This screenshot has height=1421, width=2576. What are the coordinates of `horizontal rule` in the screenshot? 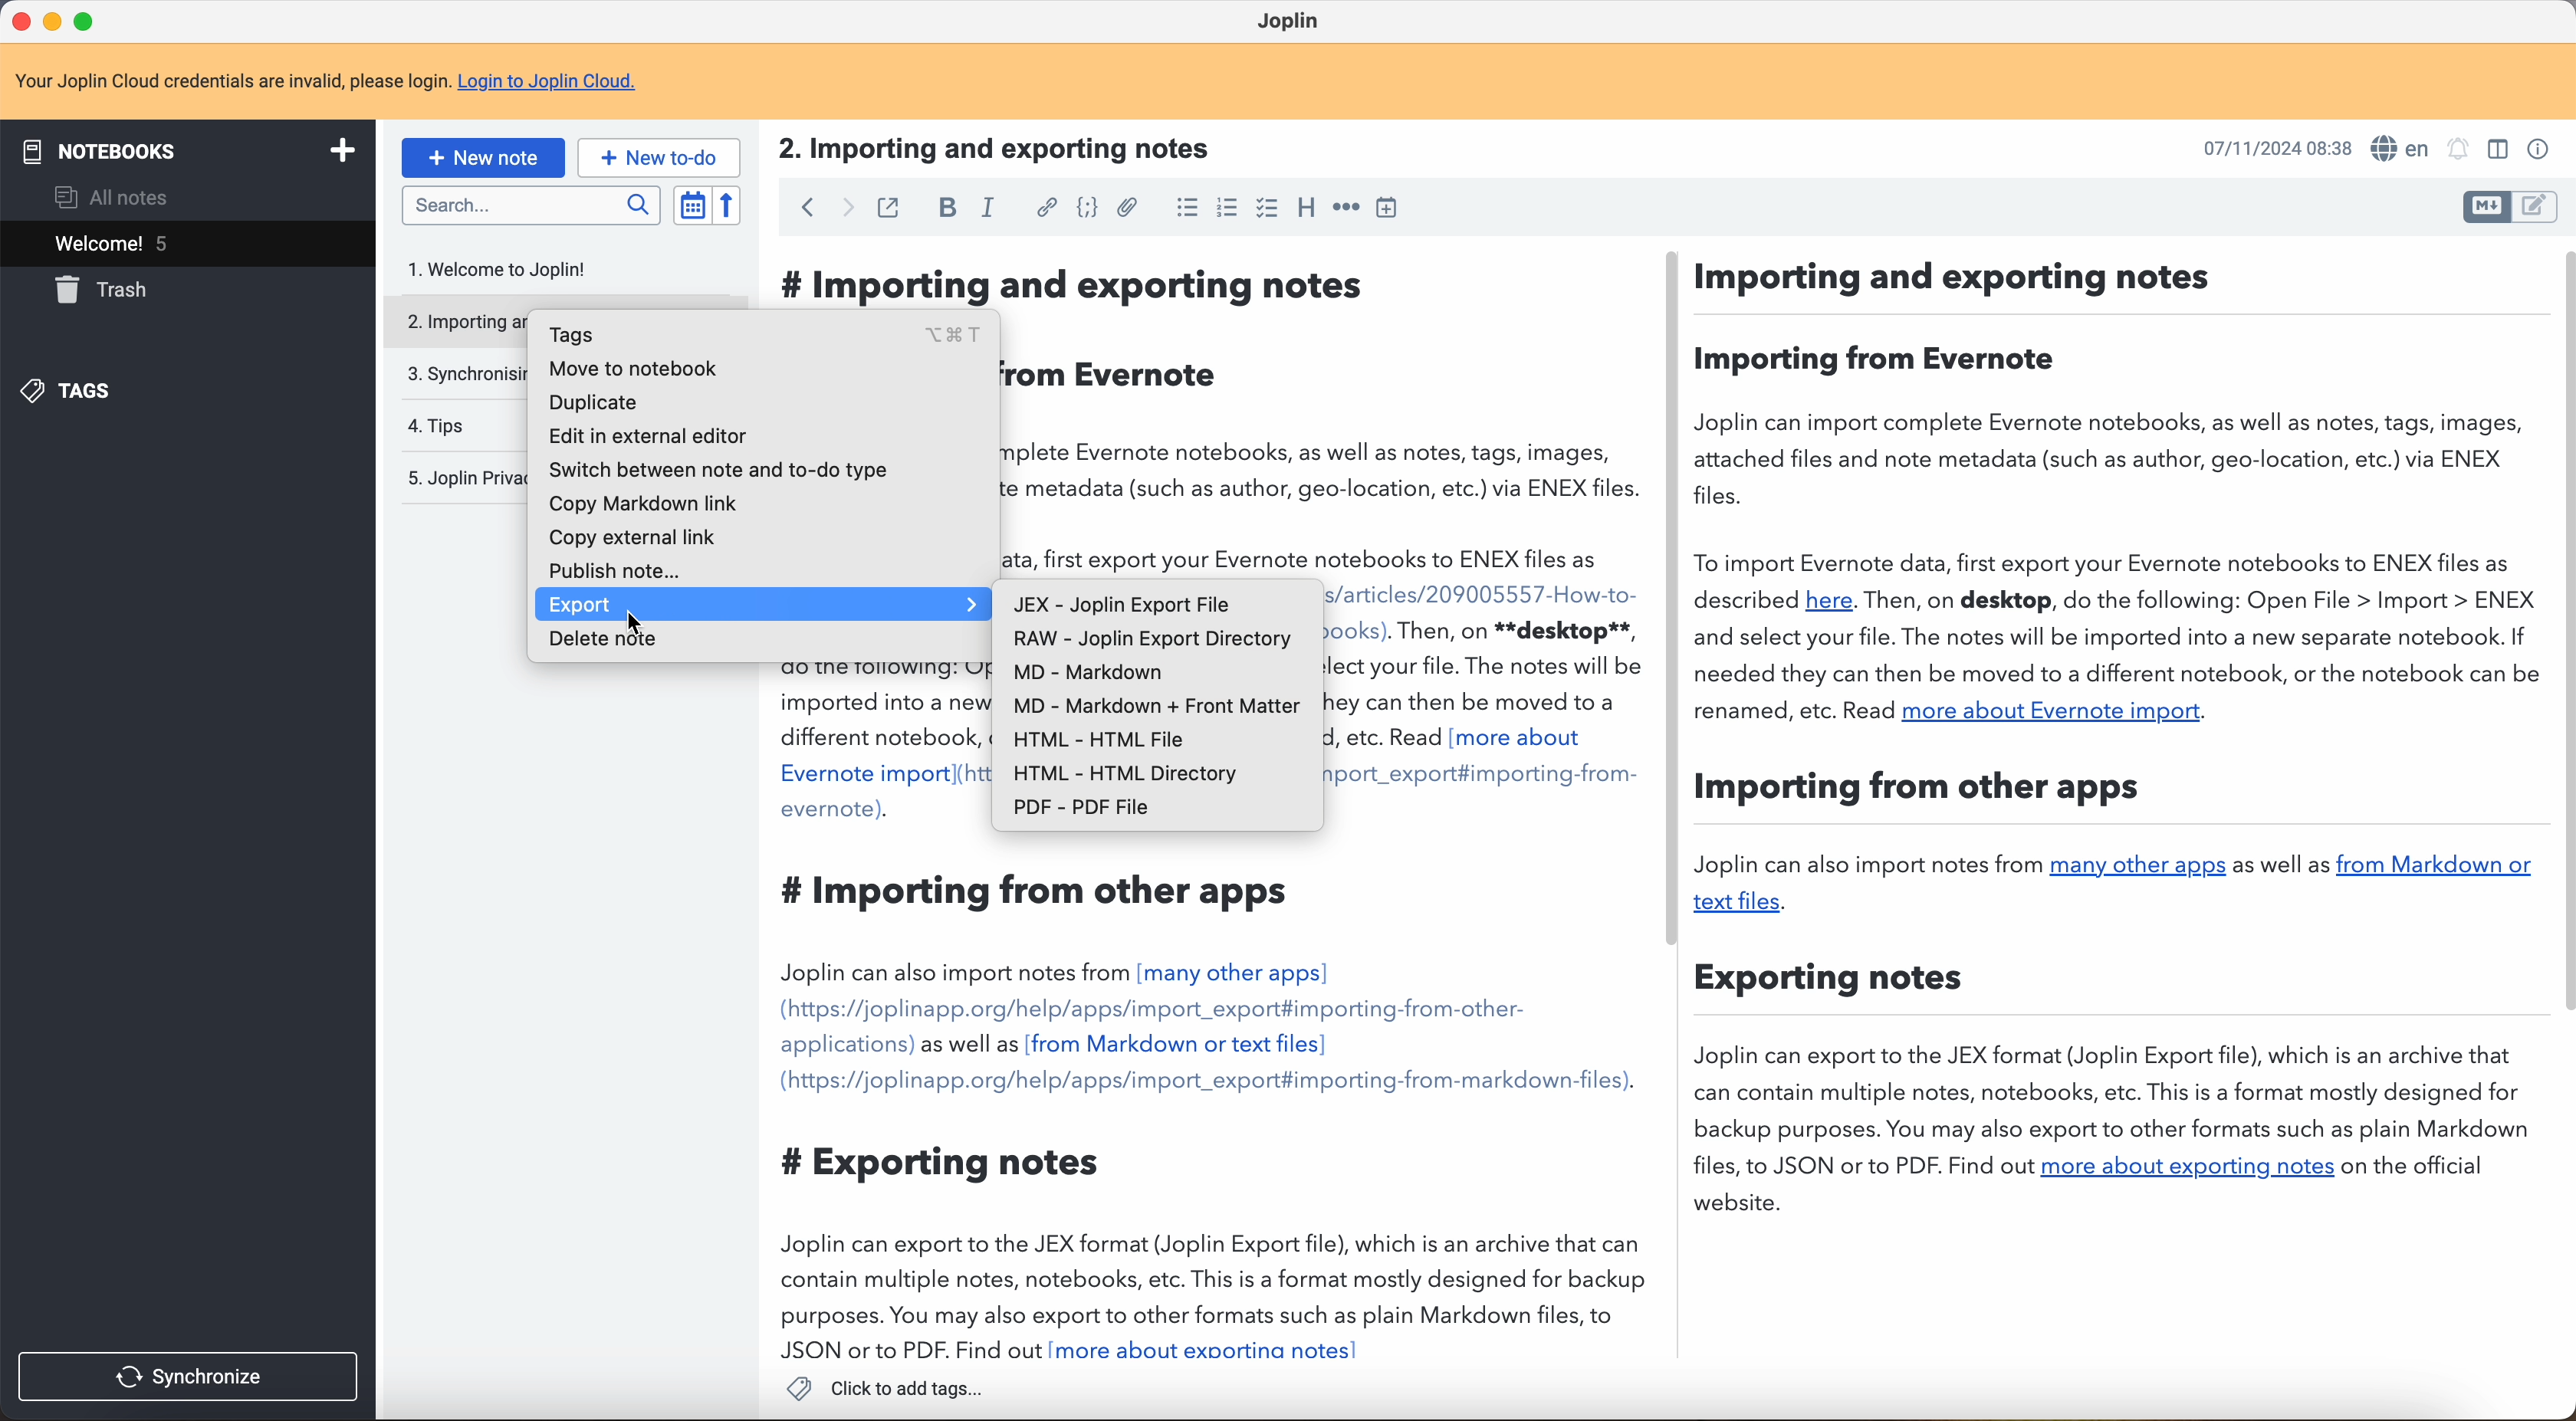 It's located at (1347, 210).